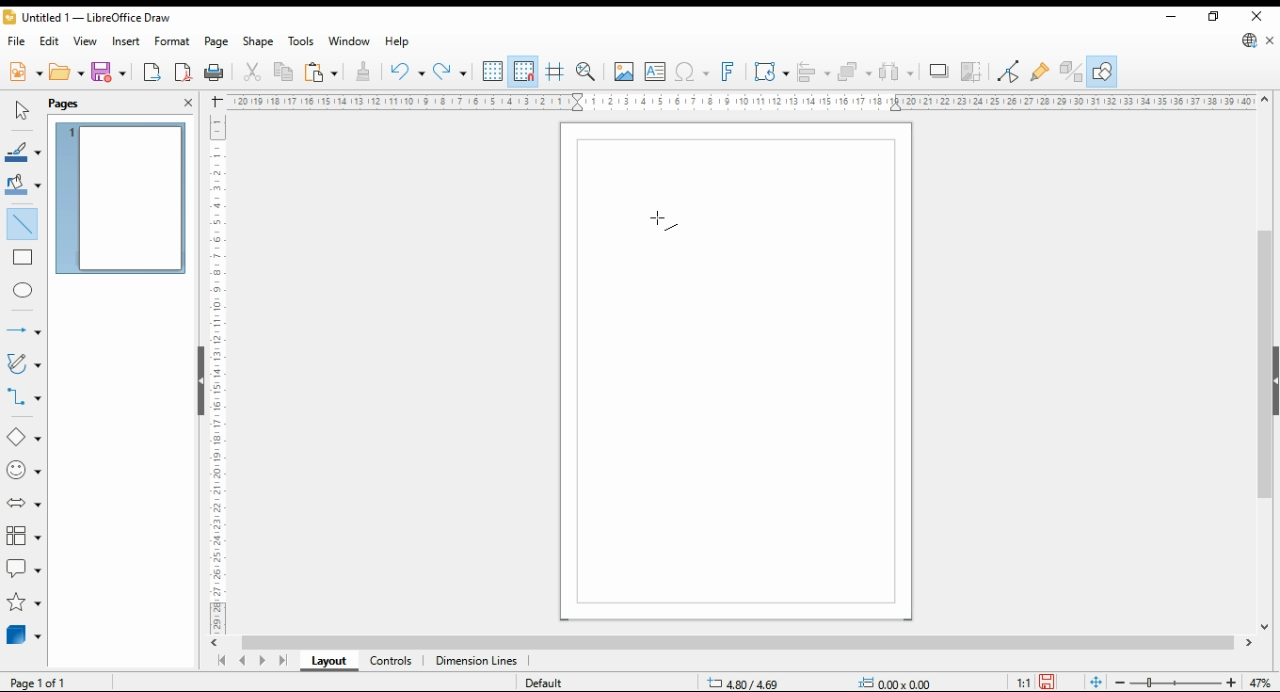  What do you see at coordinates (25, 504) in the screenshot?
I see `block arrows` at bounding box center [25, 504].